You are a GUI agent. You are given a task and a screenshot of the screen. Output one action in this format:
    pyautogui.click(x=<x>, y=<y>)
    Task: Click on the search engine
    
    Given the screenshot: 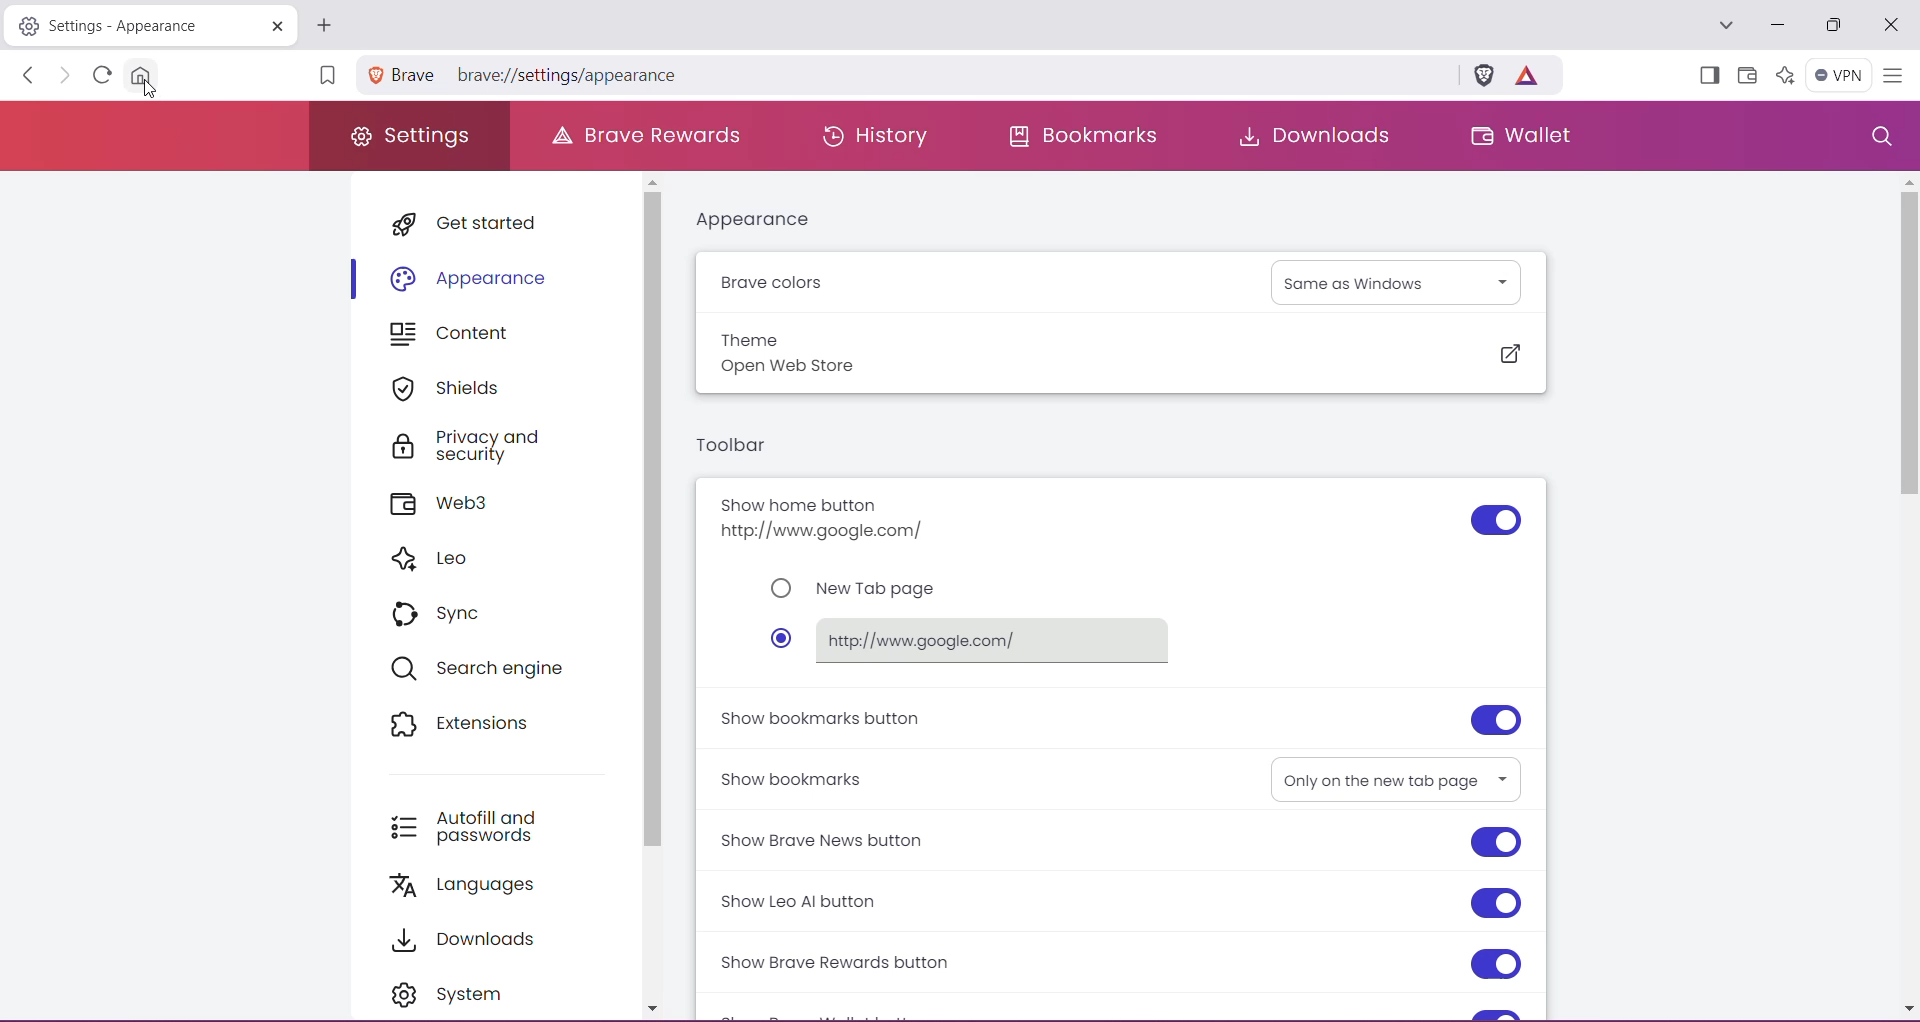 What is the action you would take?
    pyautogui.click(x=489, y=668)
    